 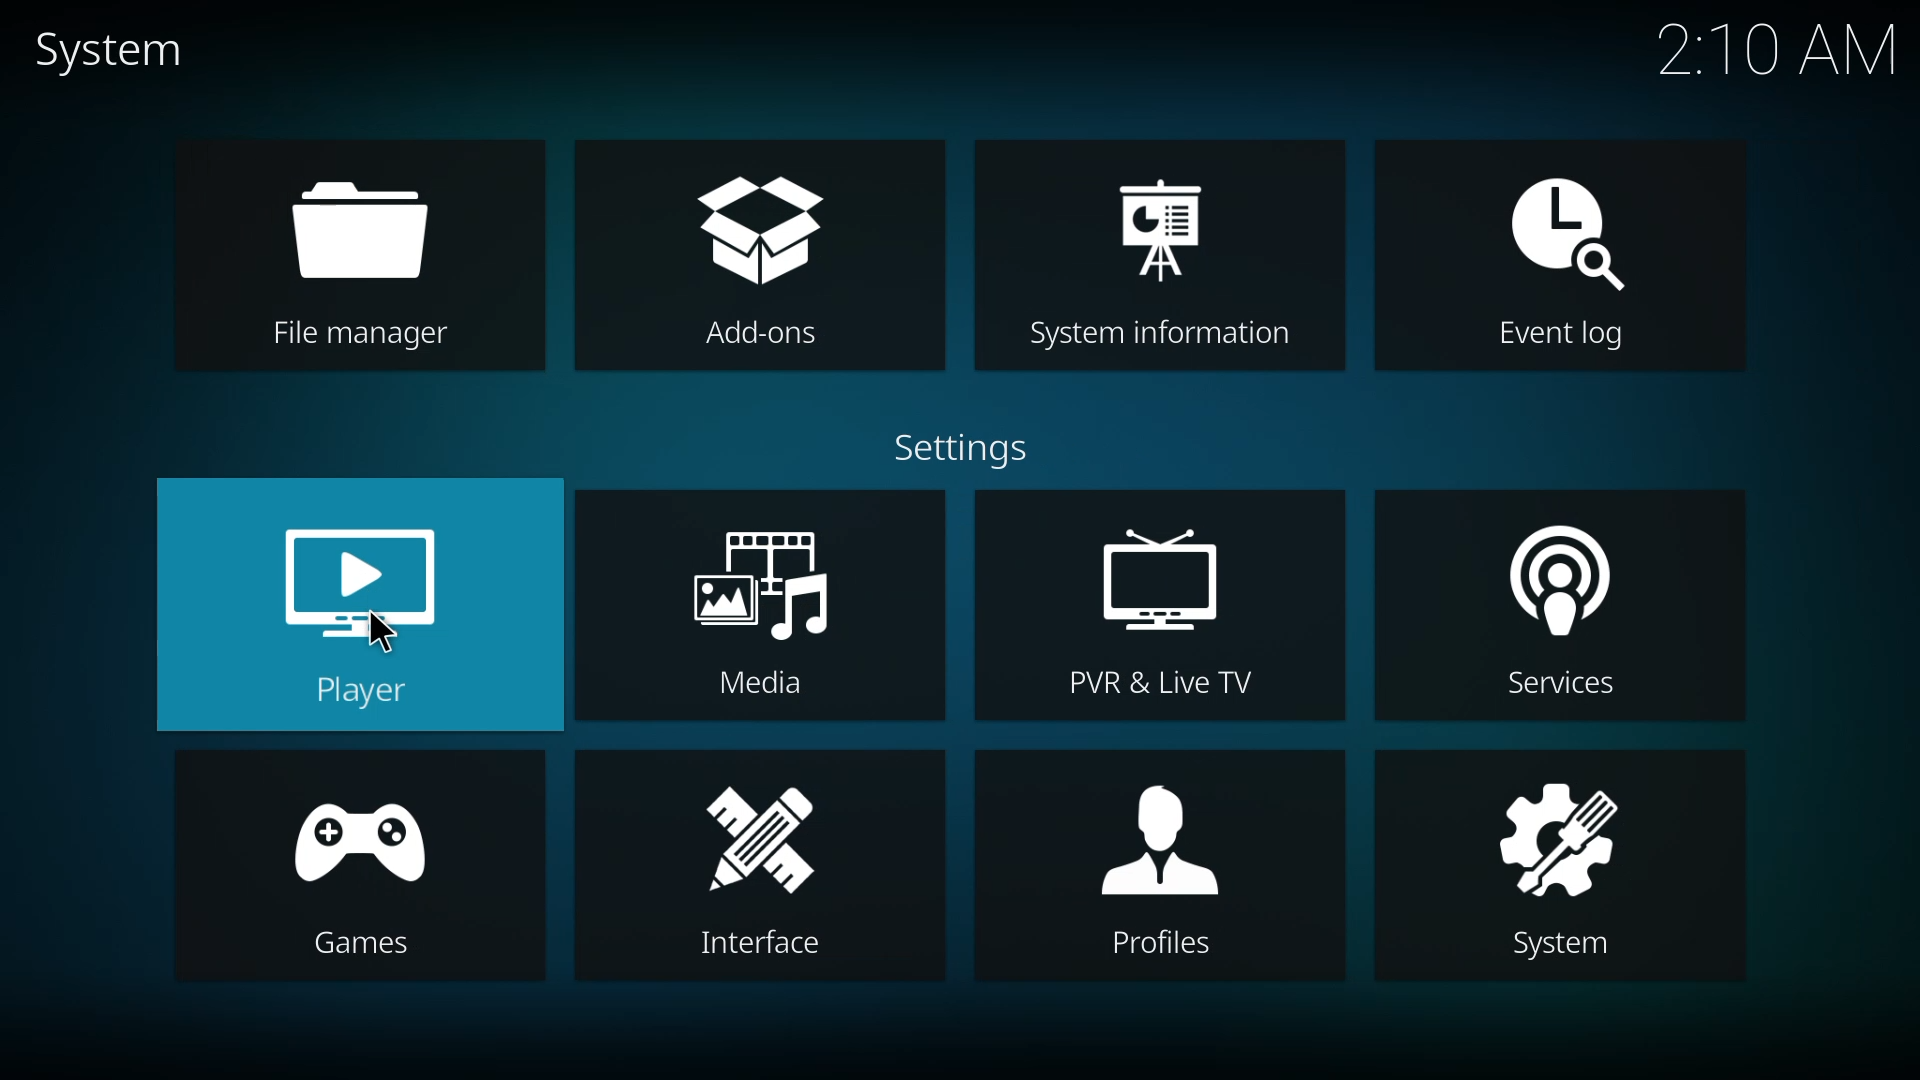 I want to click on services, so click(x=1556, y=608).